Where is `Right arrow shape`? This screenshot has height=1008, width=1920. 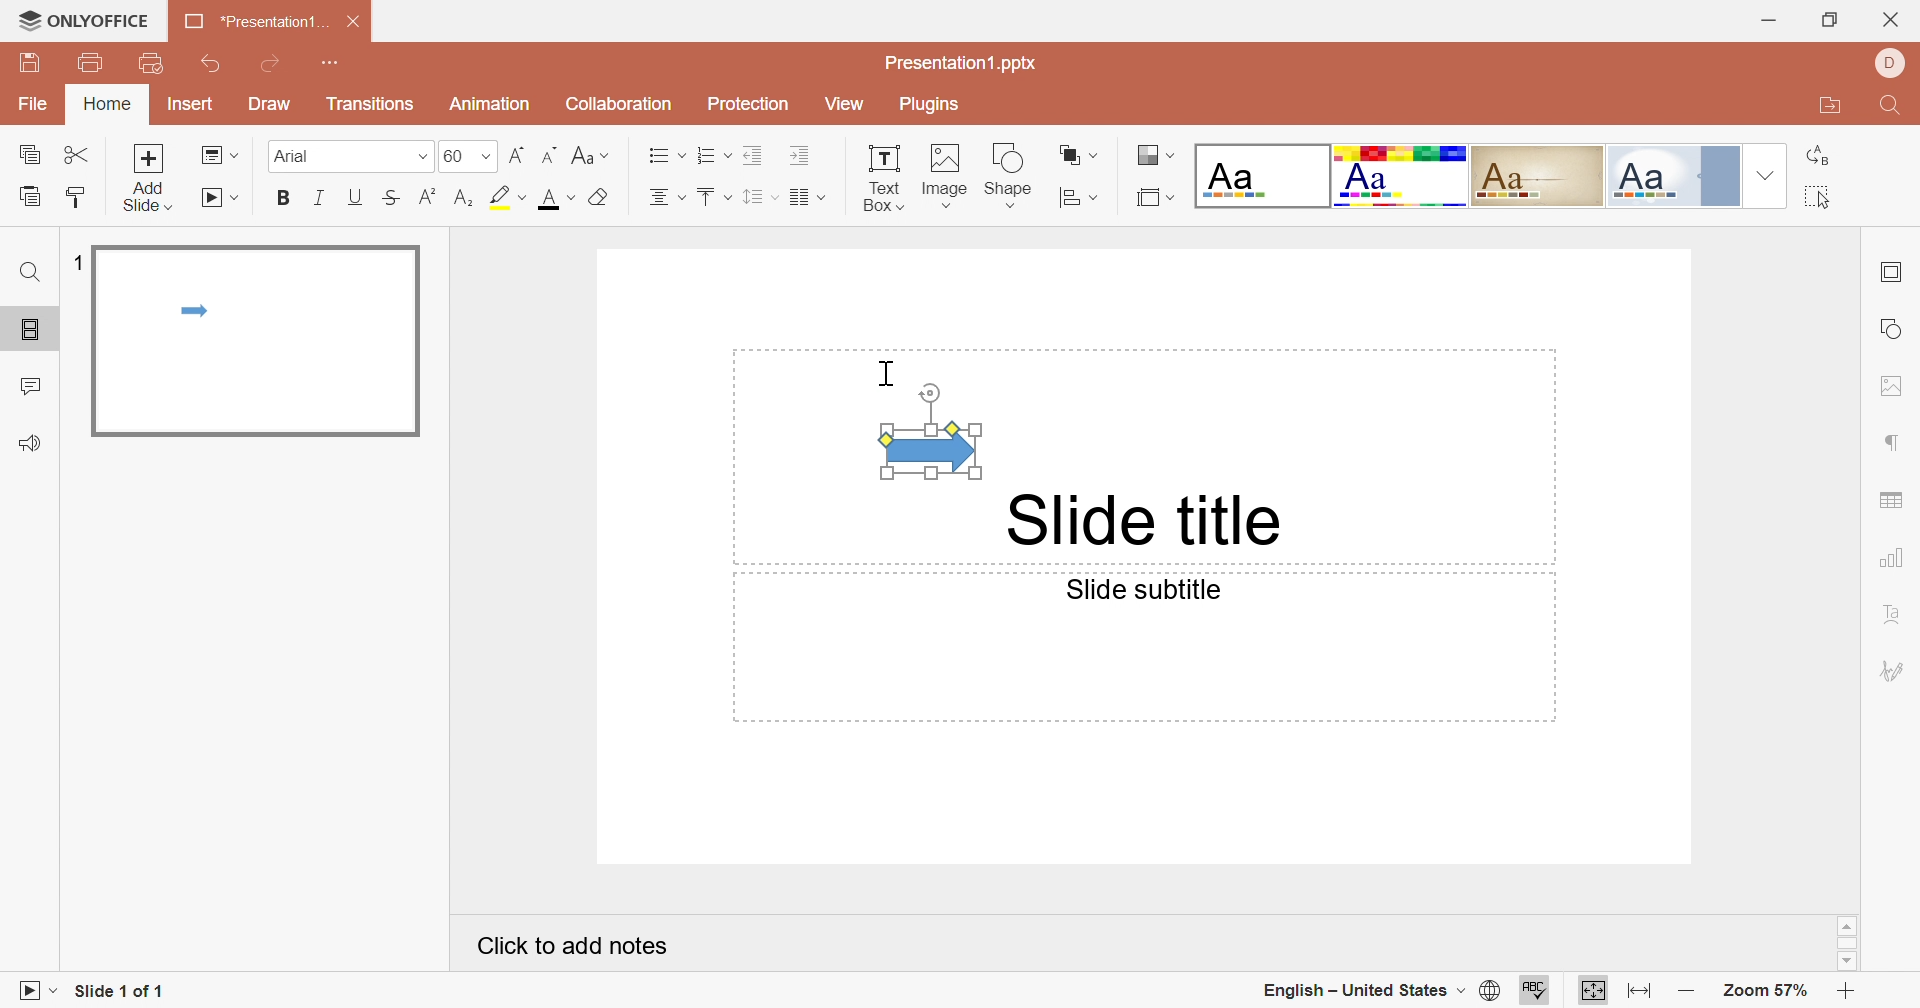
Right arrow shape is located at coordinates (929, 431).